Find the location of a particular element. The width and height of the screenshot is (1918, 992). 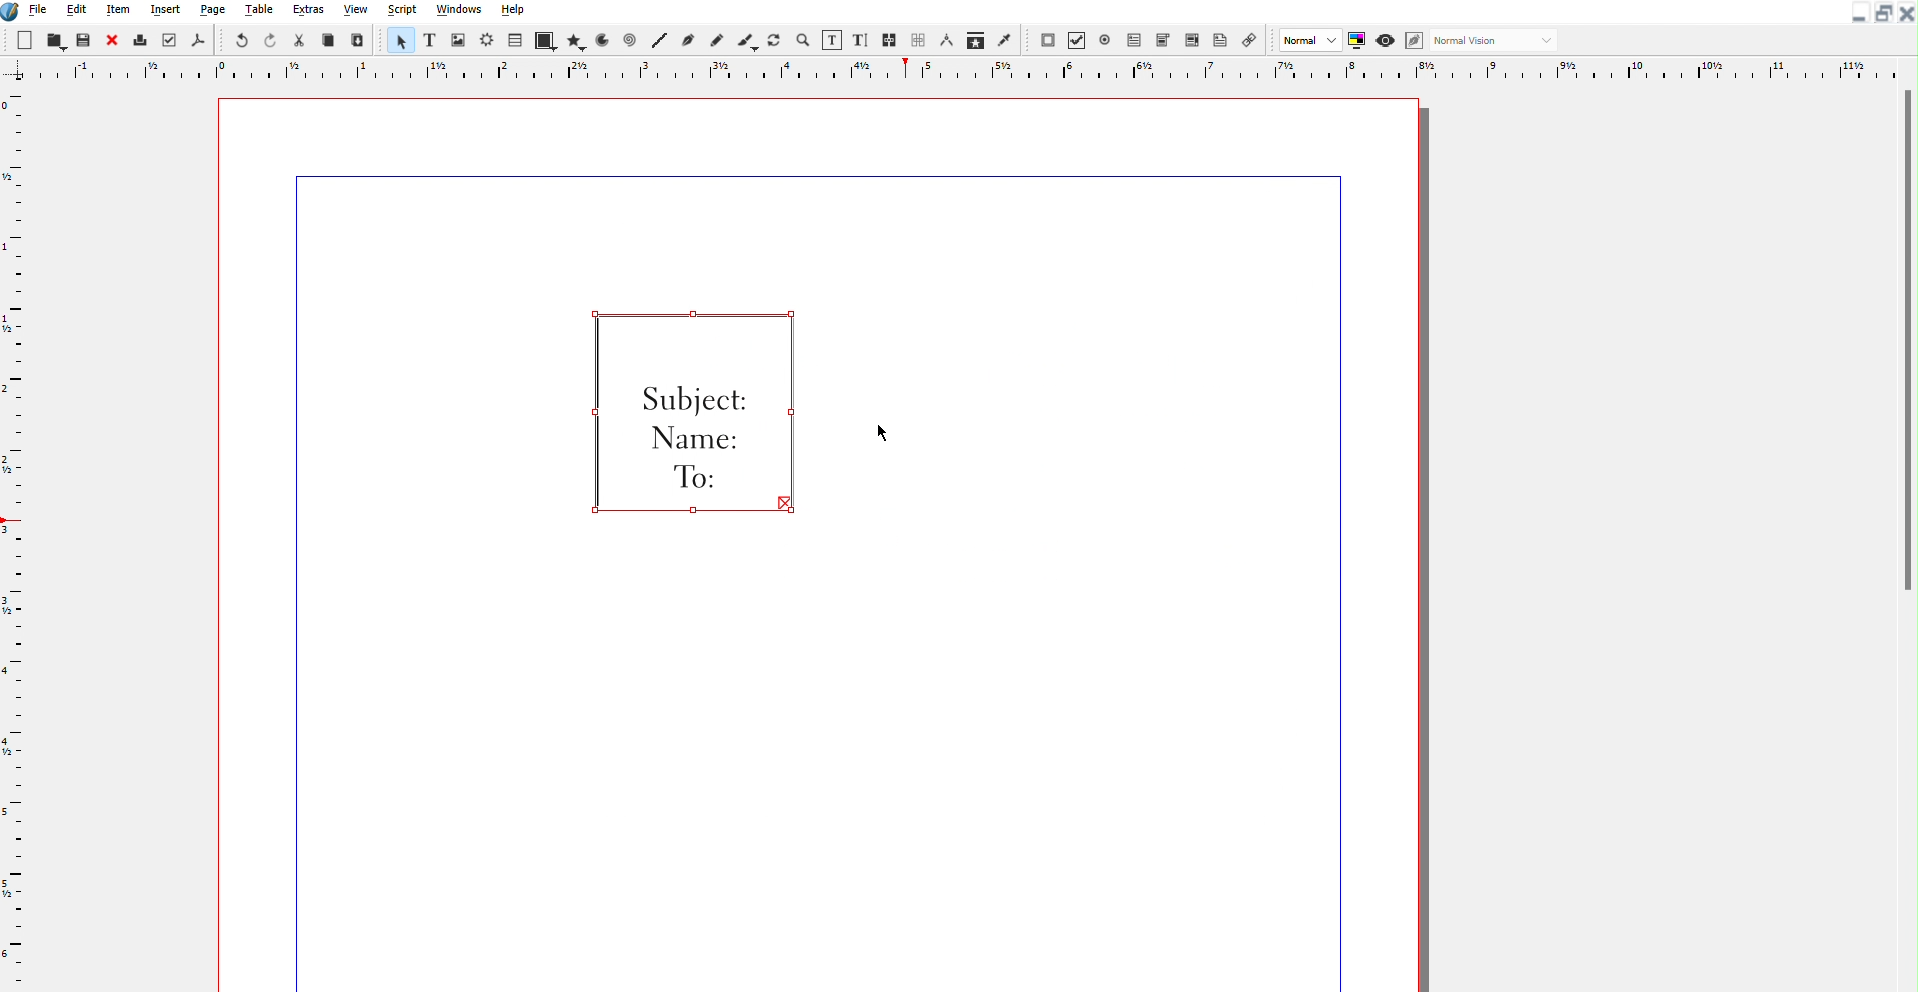

Script is located at coordinates (401, 11).